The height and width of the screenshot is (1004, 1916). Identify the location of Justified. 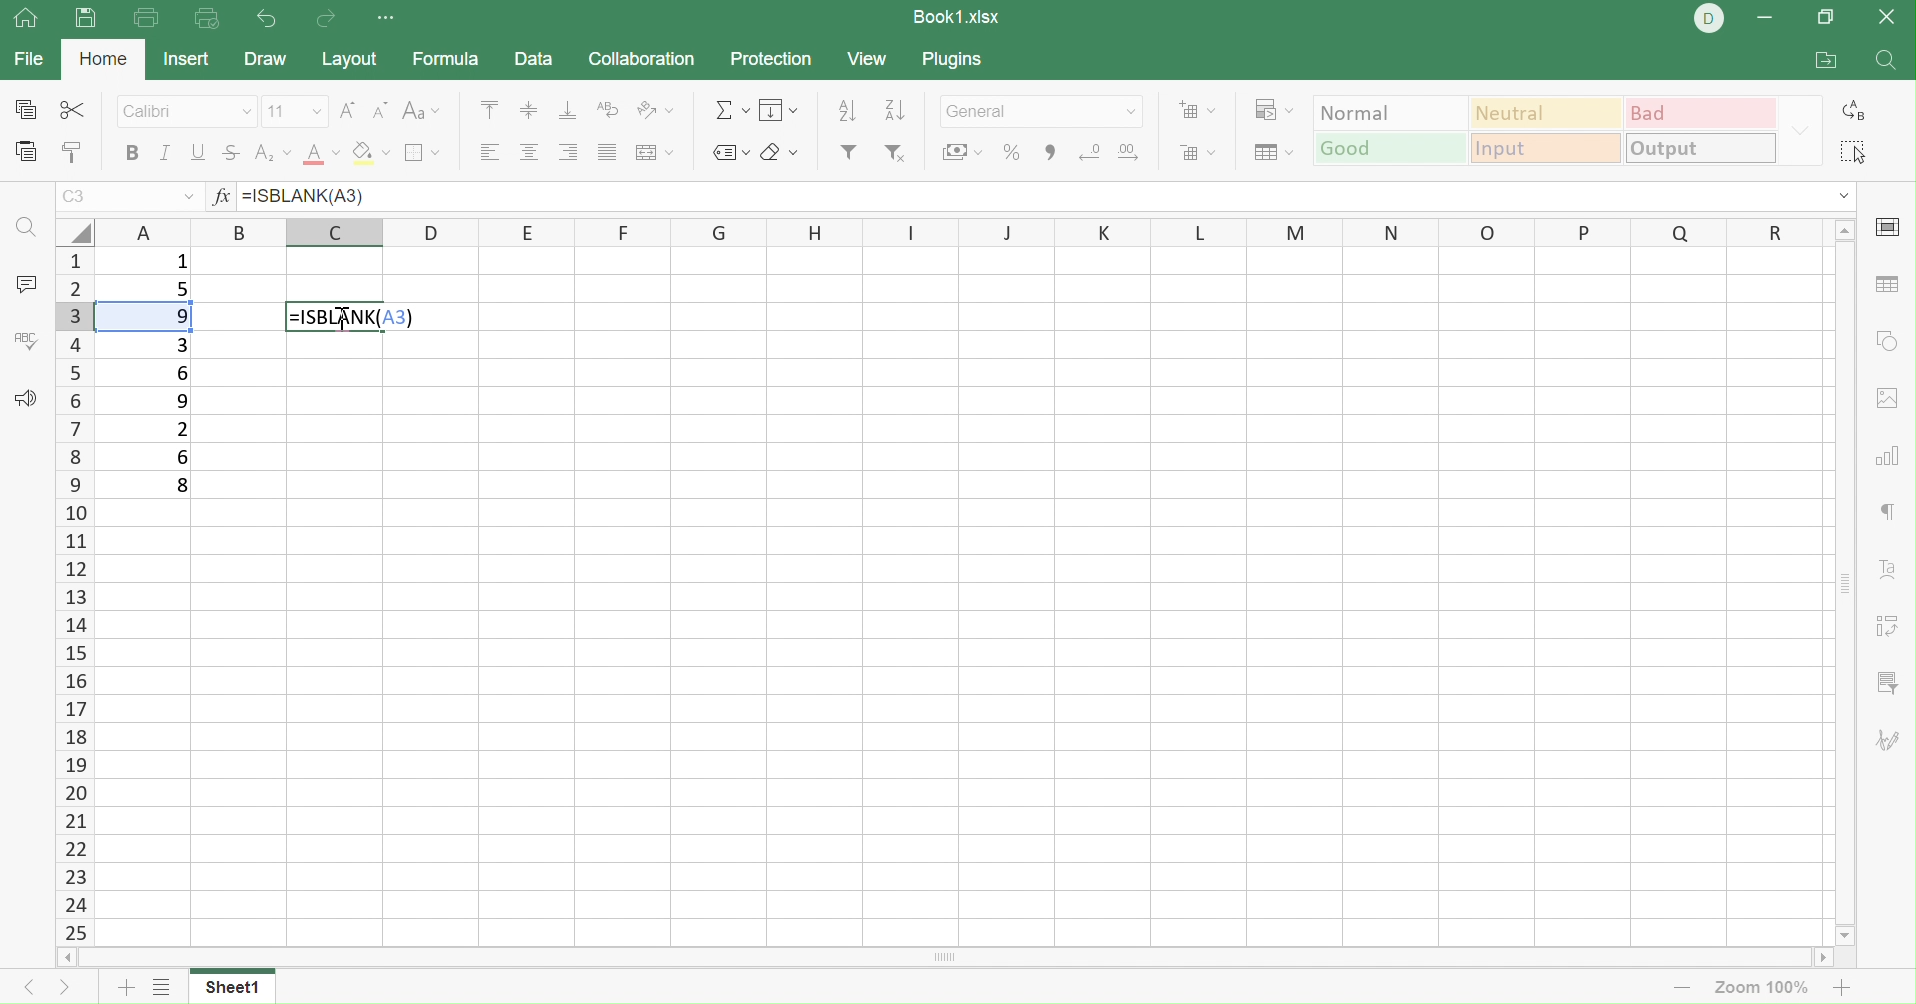
(608, 151).